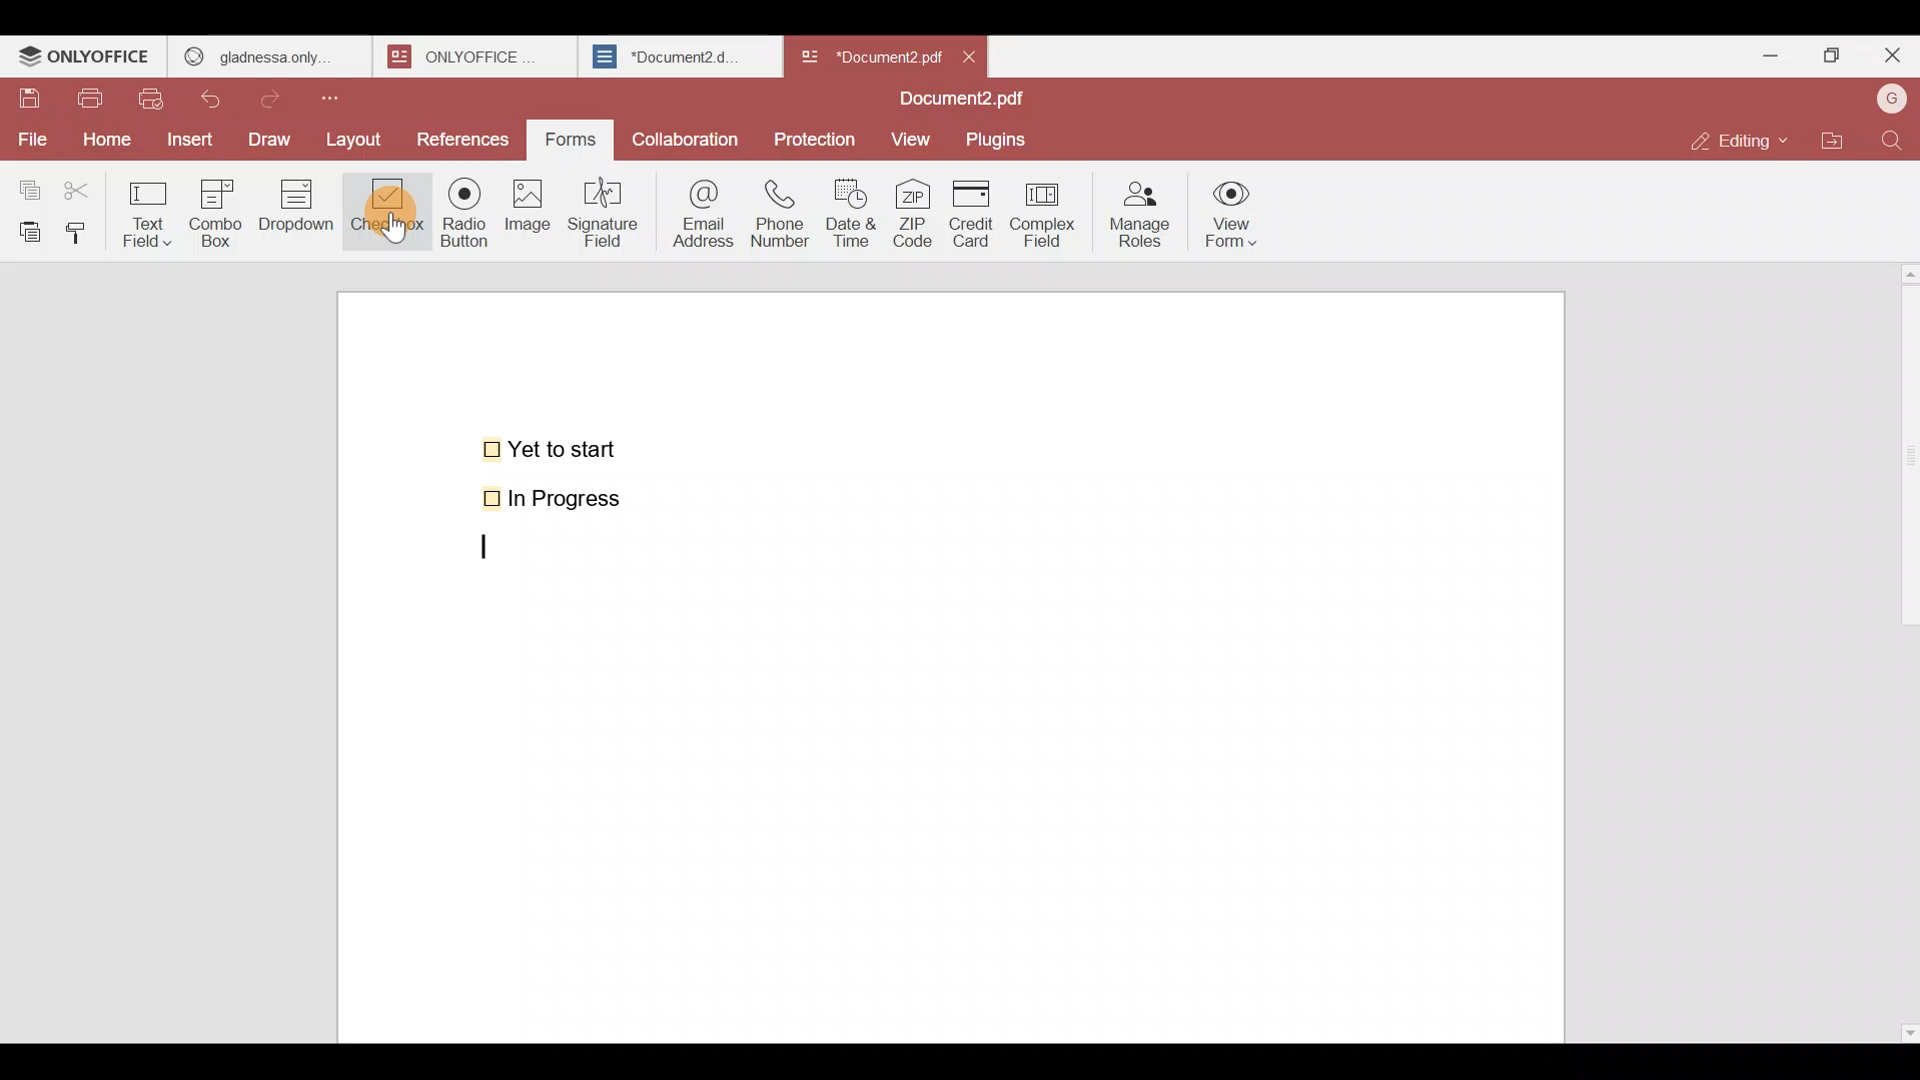 This screenshot has height=1080, width=1920. I want to click on Save, so click(29, 99).